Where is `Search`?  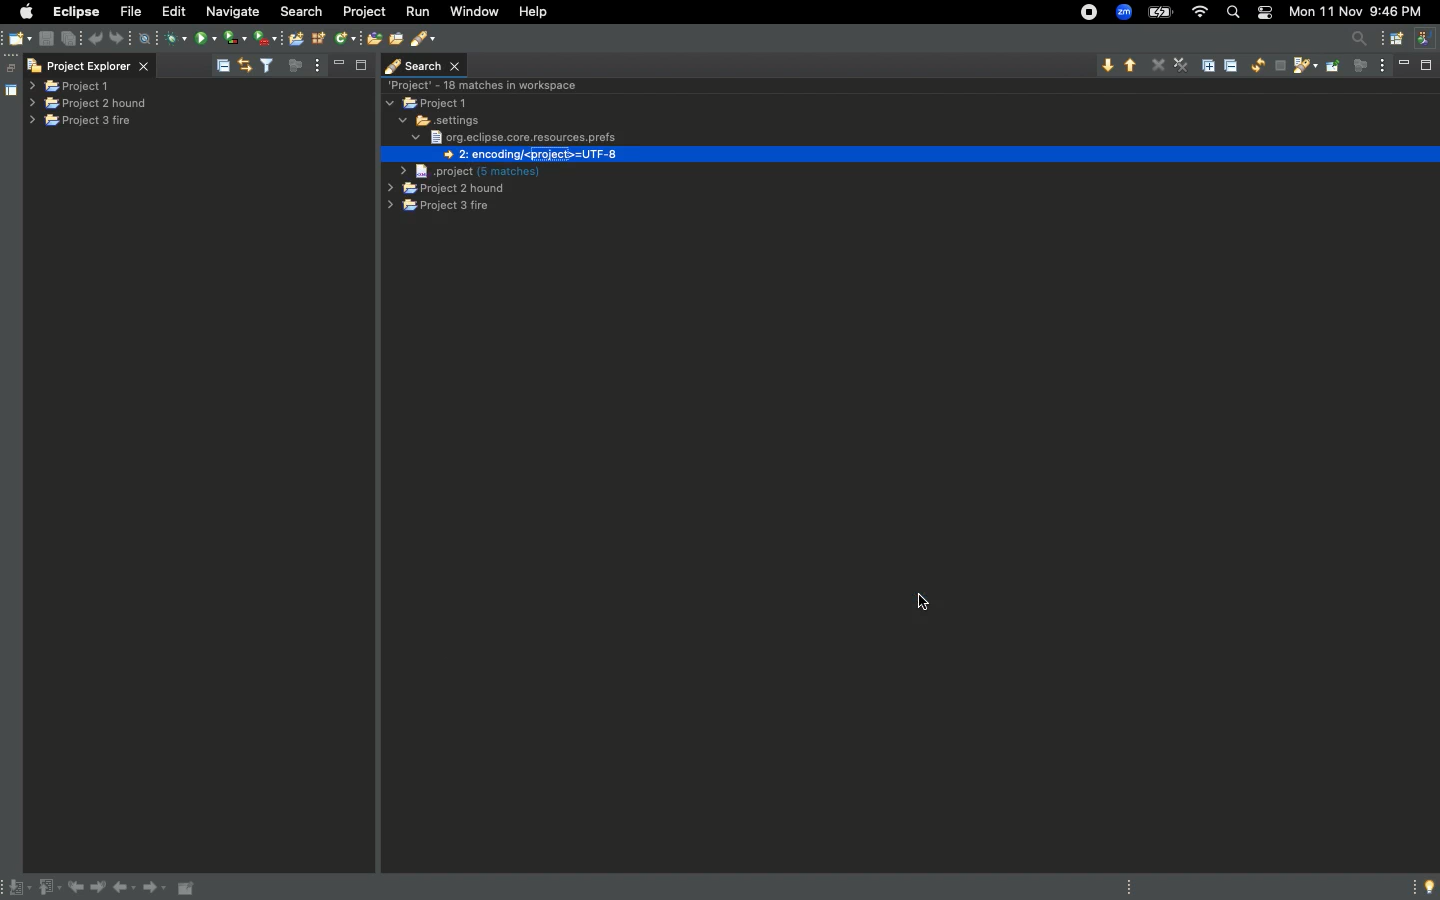 Search is located at coordinates (304, 10).